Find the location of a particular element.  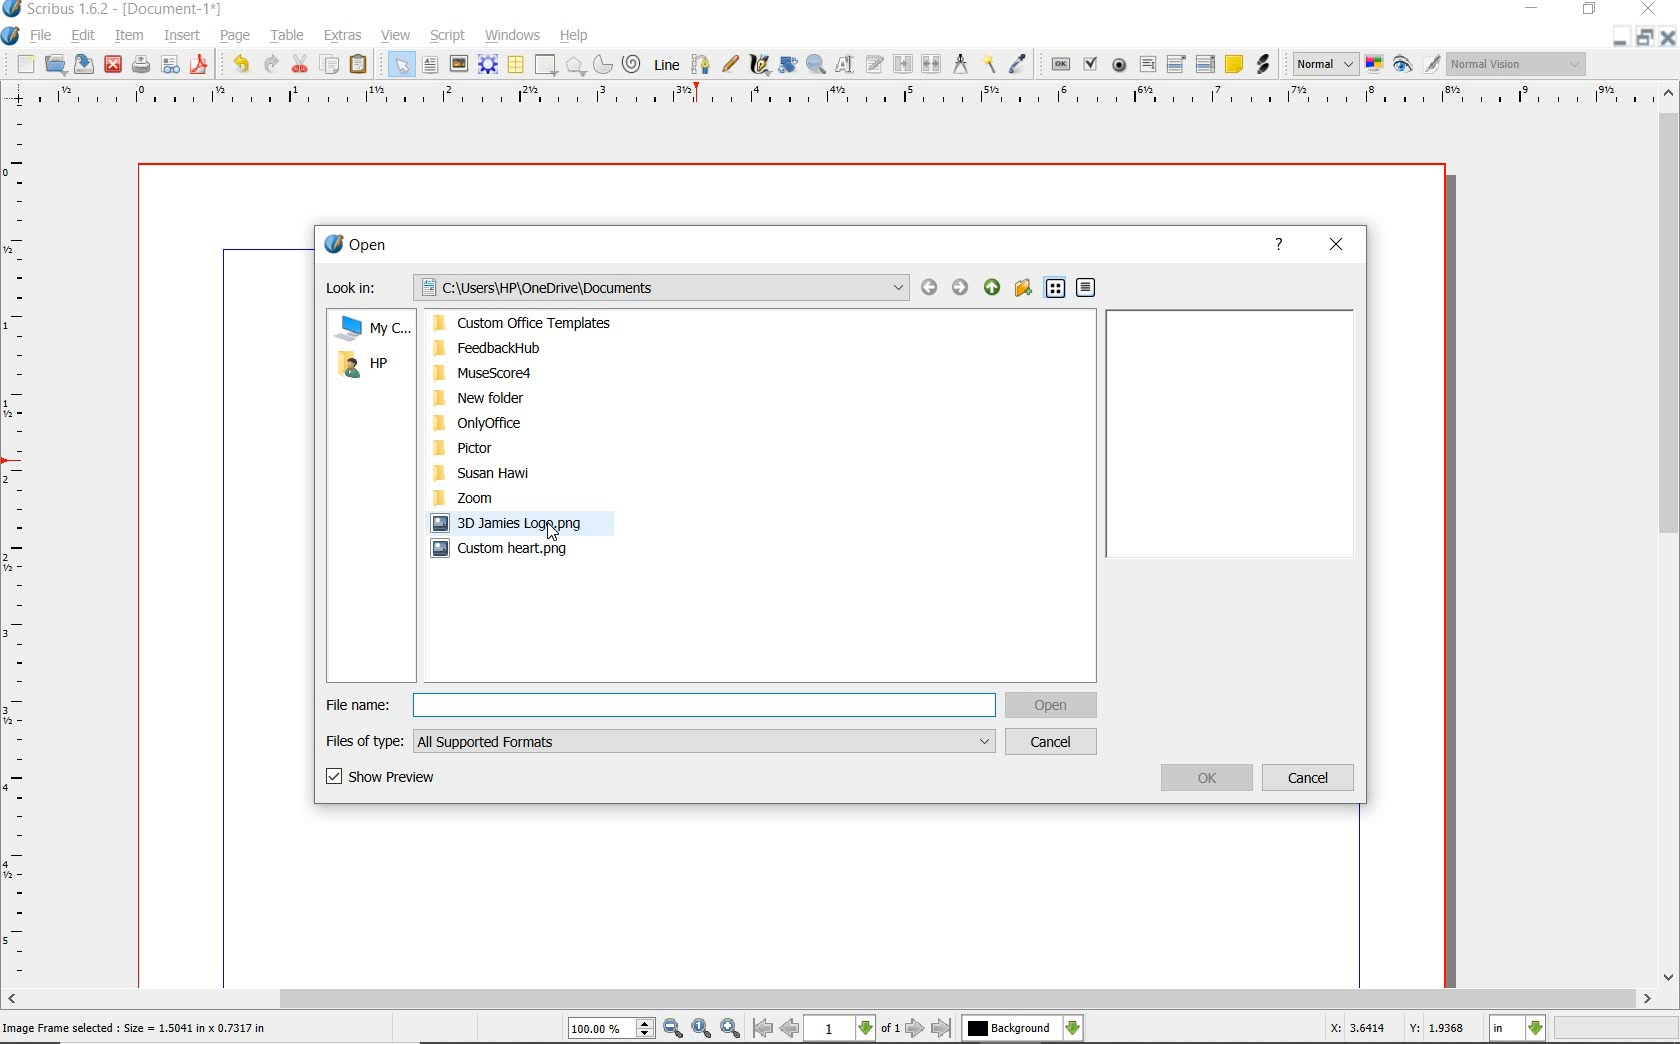

PC Folders is located at coordinates (553, 409).